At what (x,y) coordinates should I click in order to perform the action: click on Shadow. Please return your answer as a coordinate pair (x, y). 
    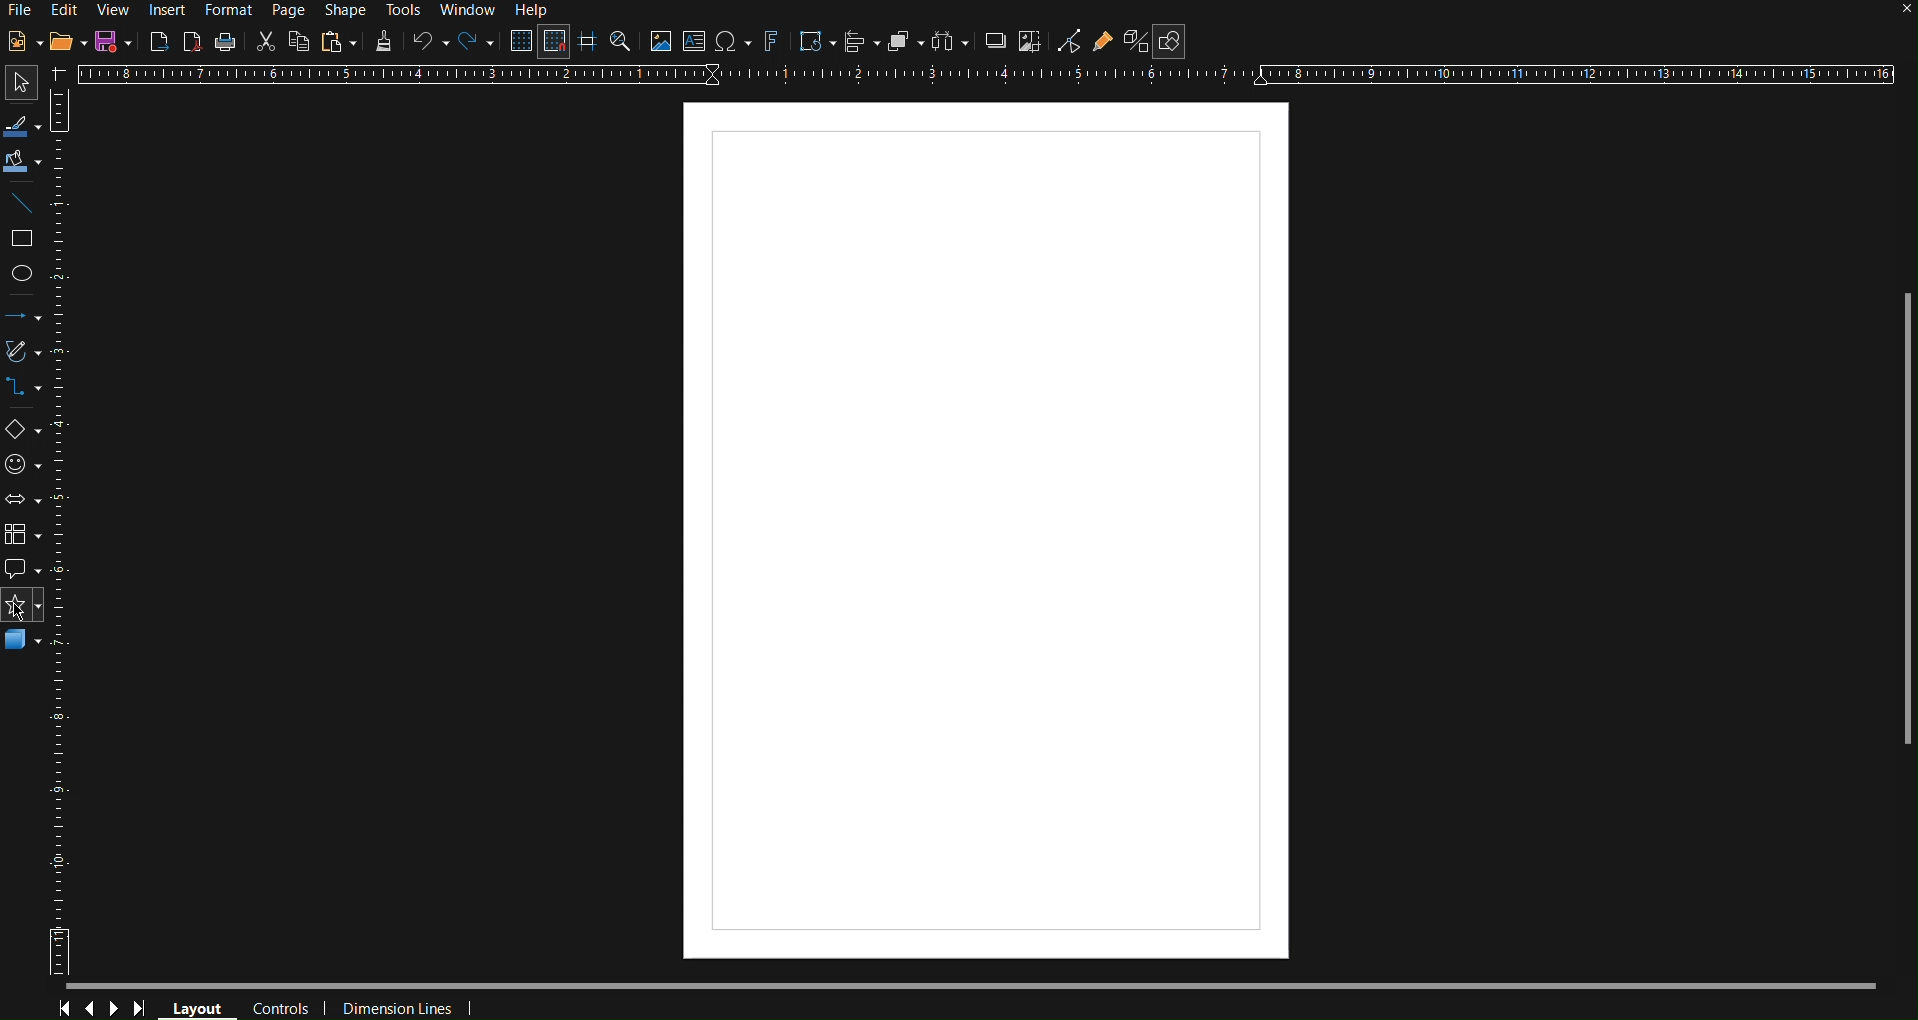
    Looking at the image, I should click on (992, 44).